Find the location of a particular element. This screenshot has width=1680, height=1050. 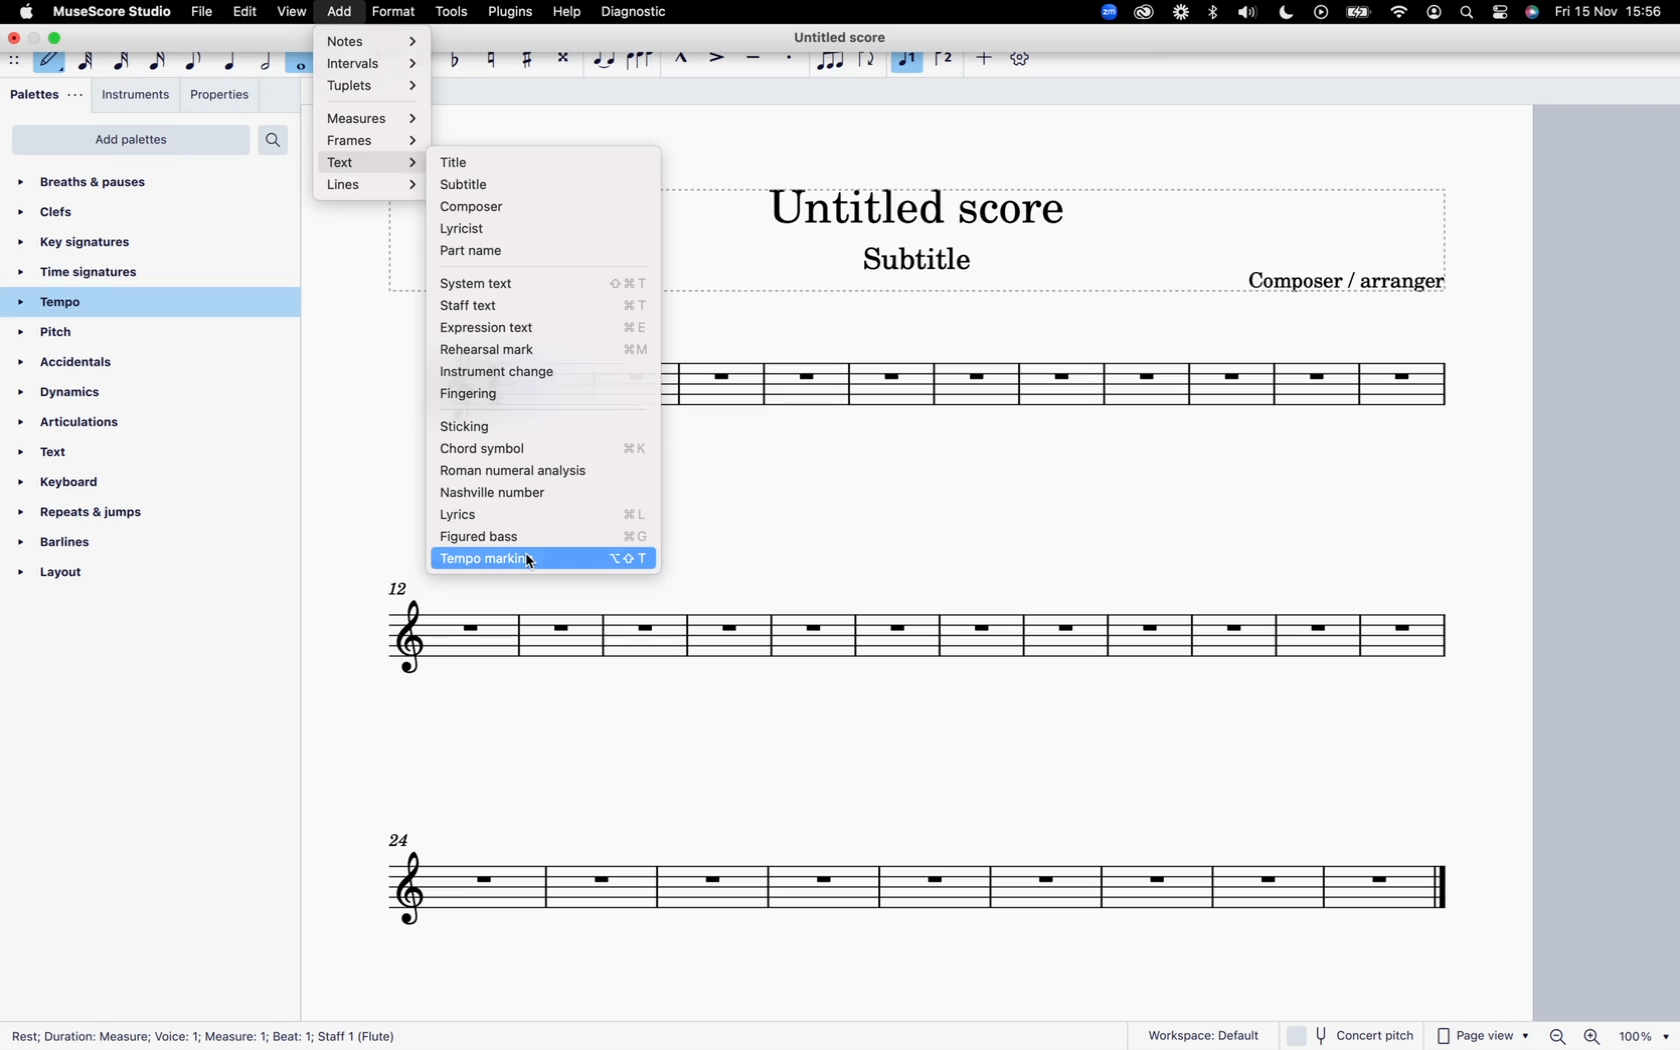

do not disturb is located at coordinates (1286, 12).